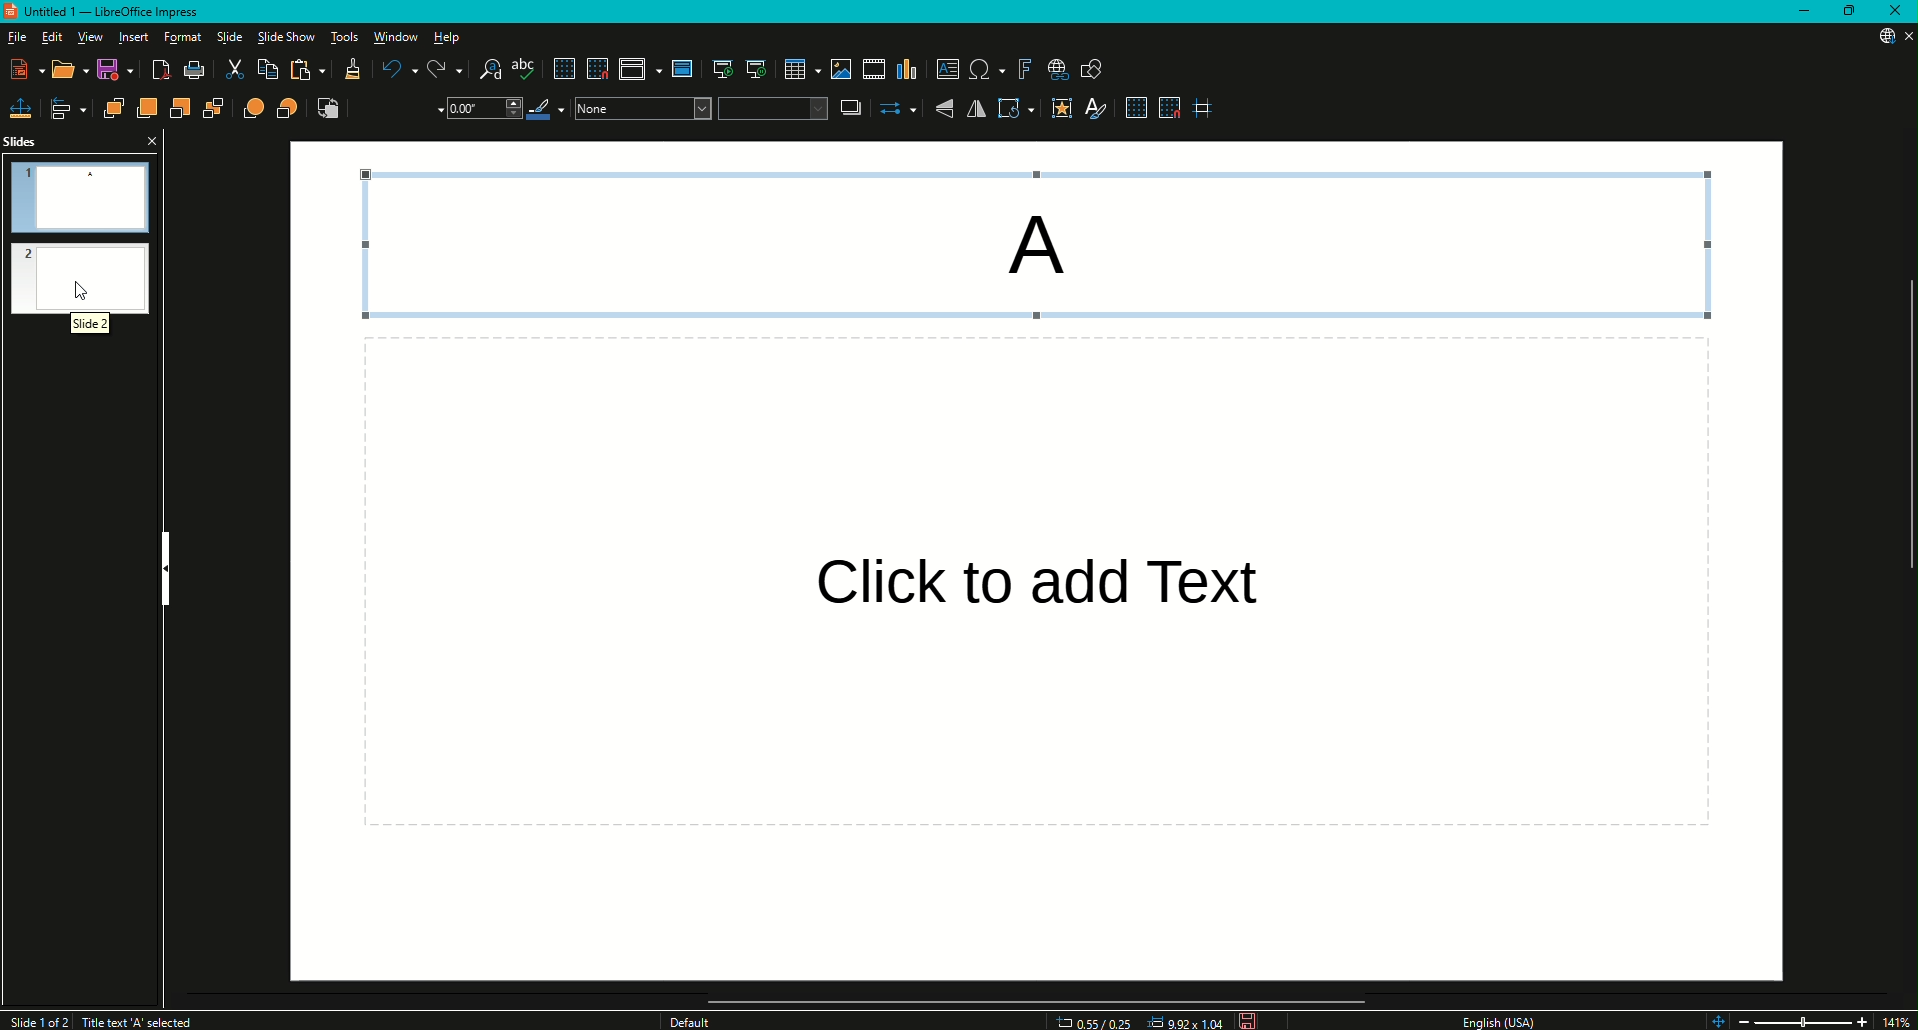 This screenshot has width=1918, height=1030. What do you see at coordinates (181, 37) in the screenshot?
I see `Format` at bounding box center [181, 37].